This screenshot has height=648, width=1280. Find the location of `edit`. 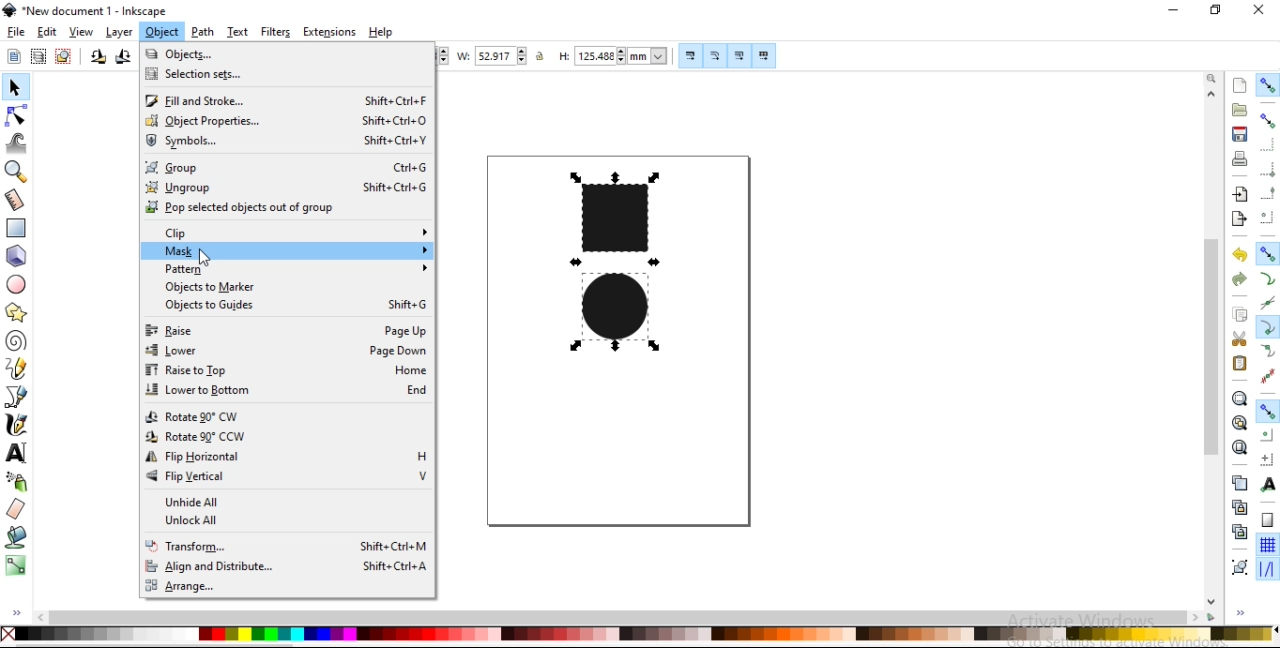

edit is located at coordinates (47, 32).